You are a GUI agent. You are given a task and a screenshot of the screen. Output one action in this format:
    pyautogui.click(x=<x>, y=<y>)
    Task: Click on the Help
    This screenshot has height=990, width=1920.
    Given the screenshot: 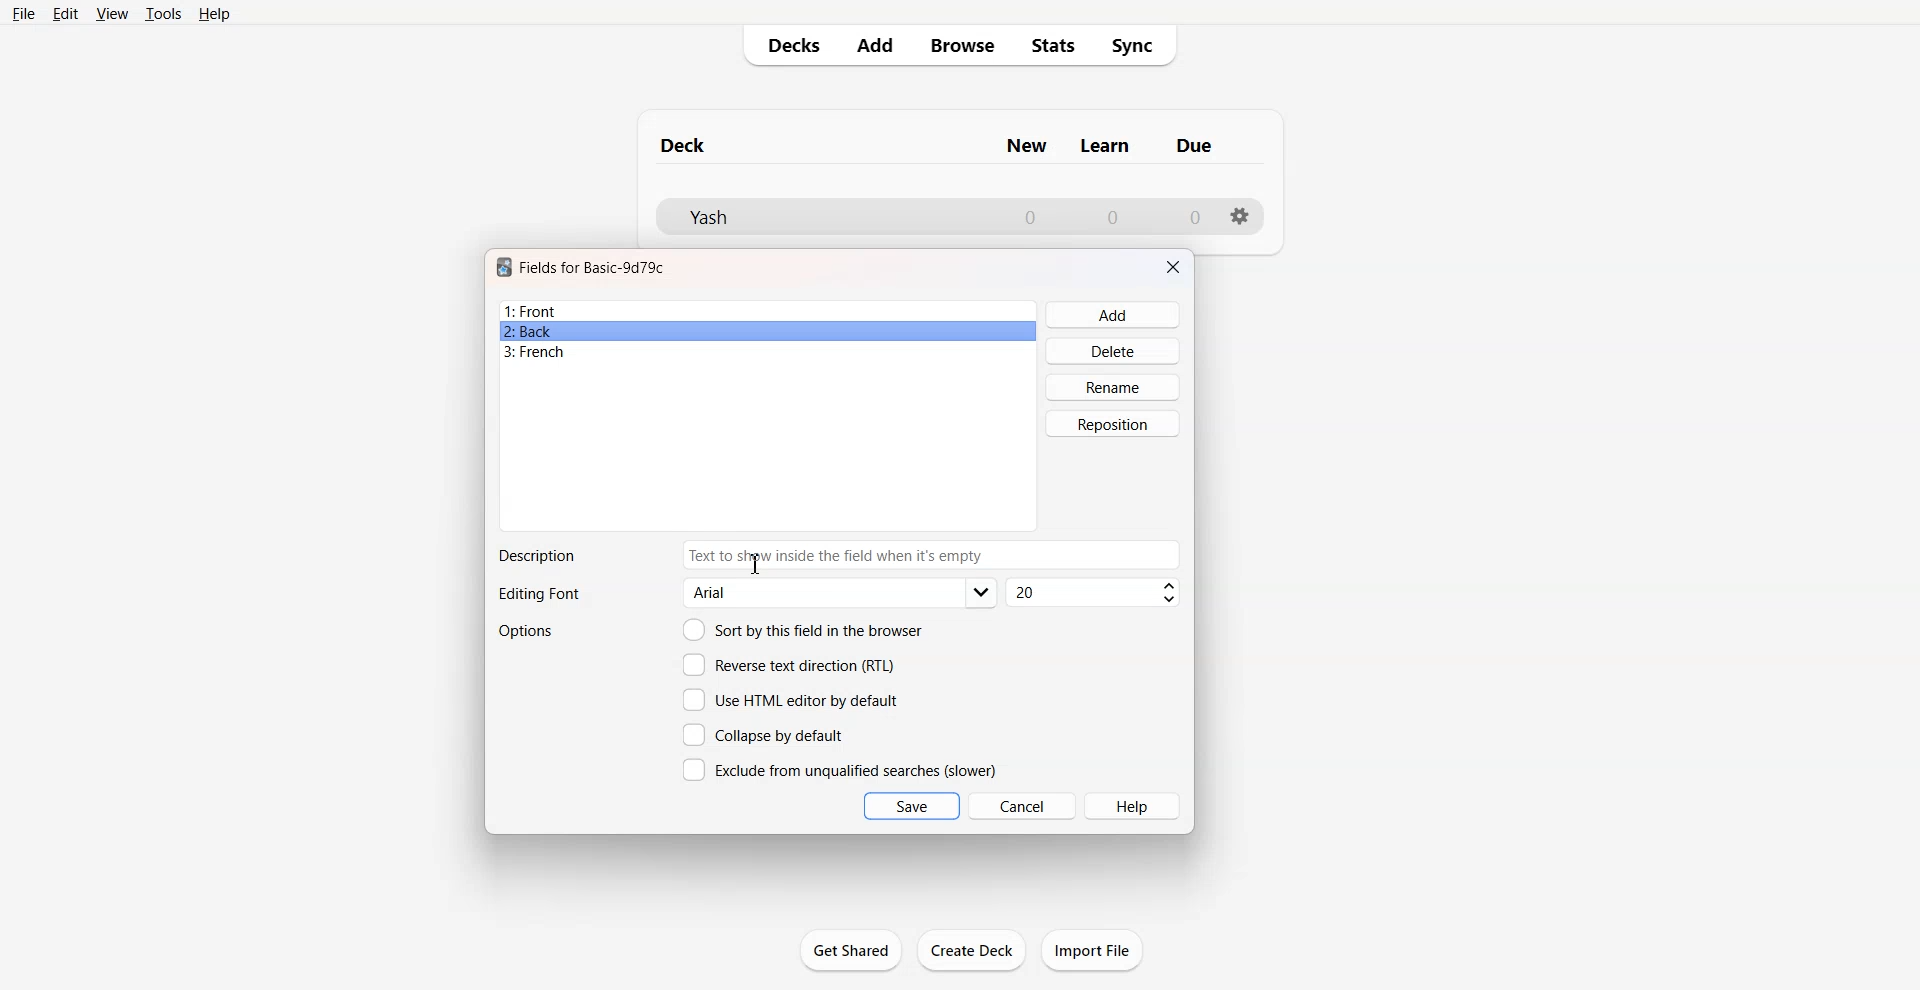 What is the action you would take?
    pyautogui.click(x=1134, y=806)
    